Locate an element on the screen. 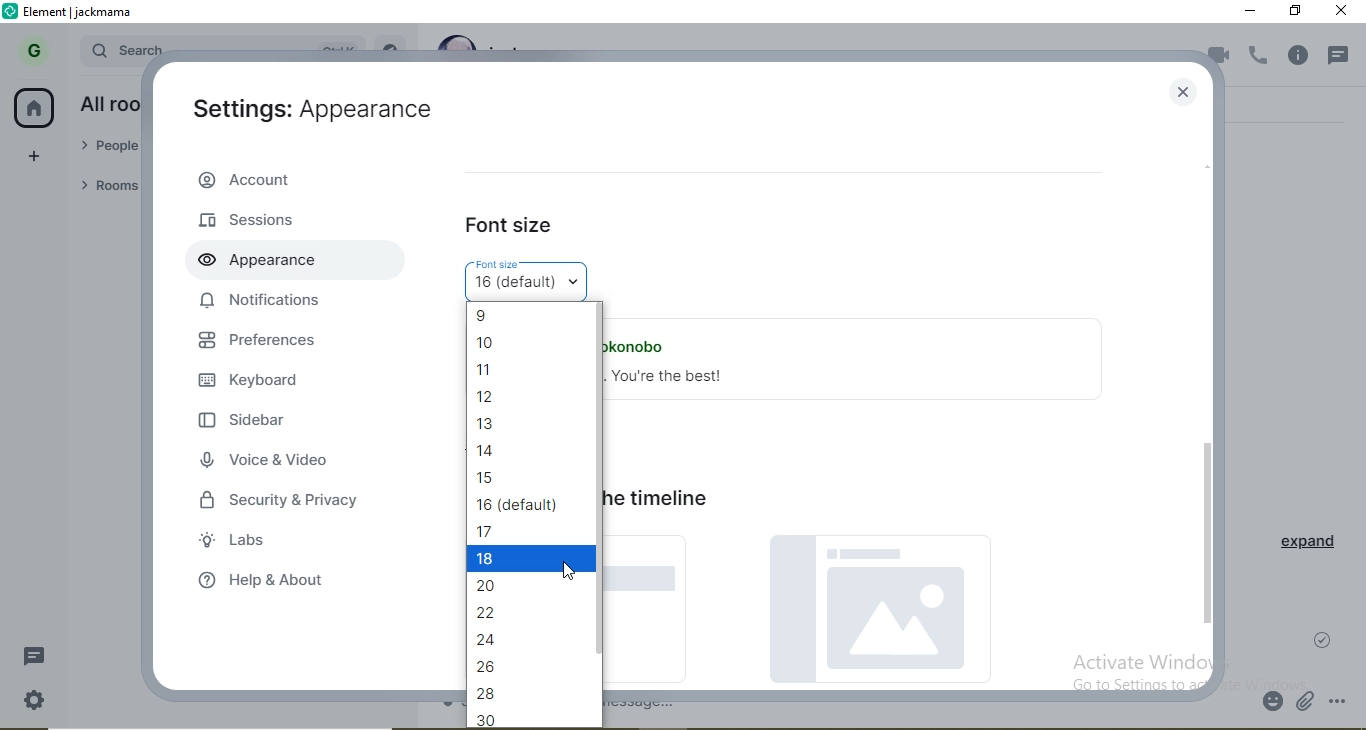  voice call is located at coordinates (1260, 57).